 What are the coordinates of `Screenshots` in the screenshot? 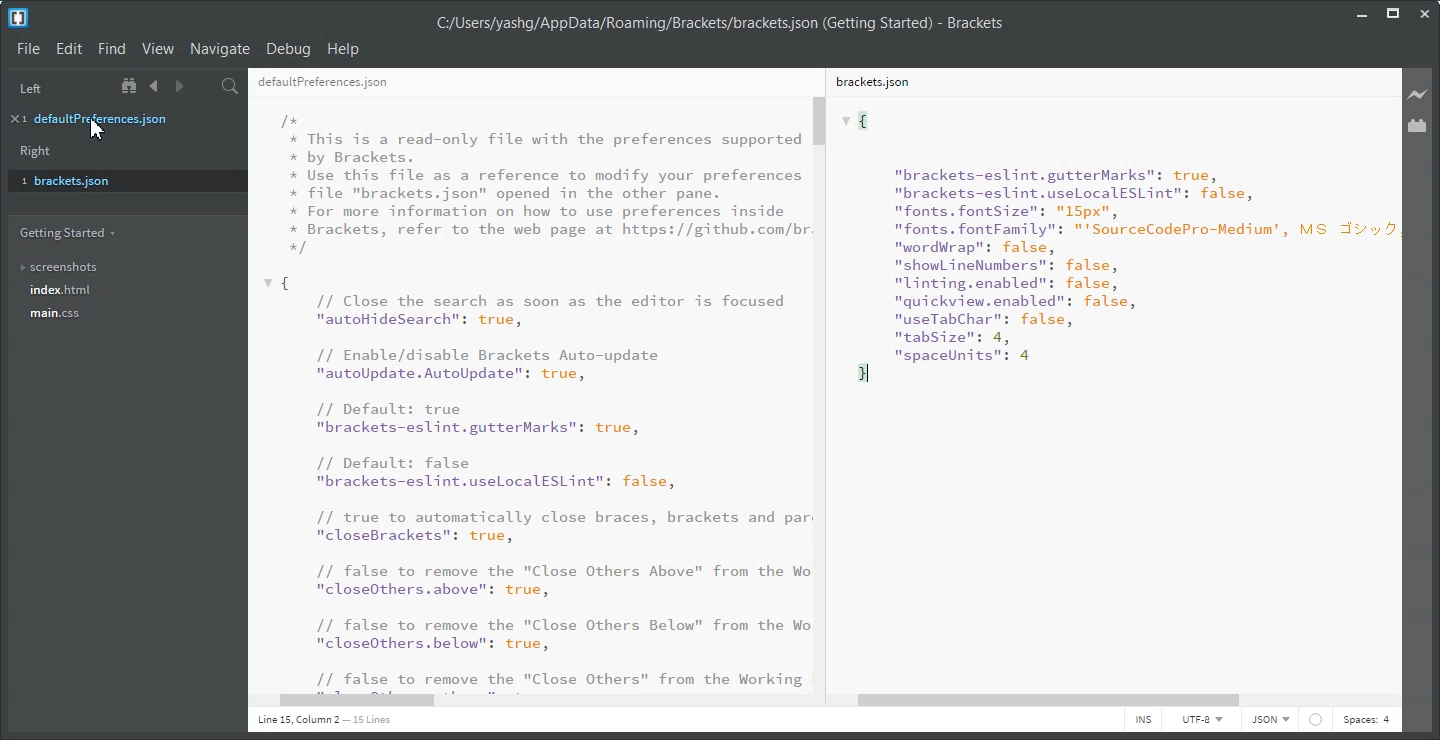 It's located at (121, 267).